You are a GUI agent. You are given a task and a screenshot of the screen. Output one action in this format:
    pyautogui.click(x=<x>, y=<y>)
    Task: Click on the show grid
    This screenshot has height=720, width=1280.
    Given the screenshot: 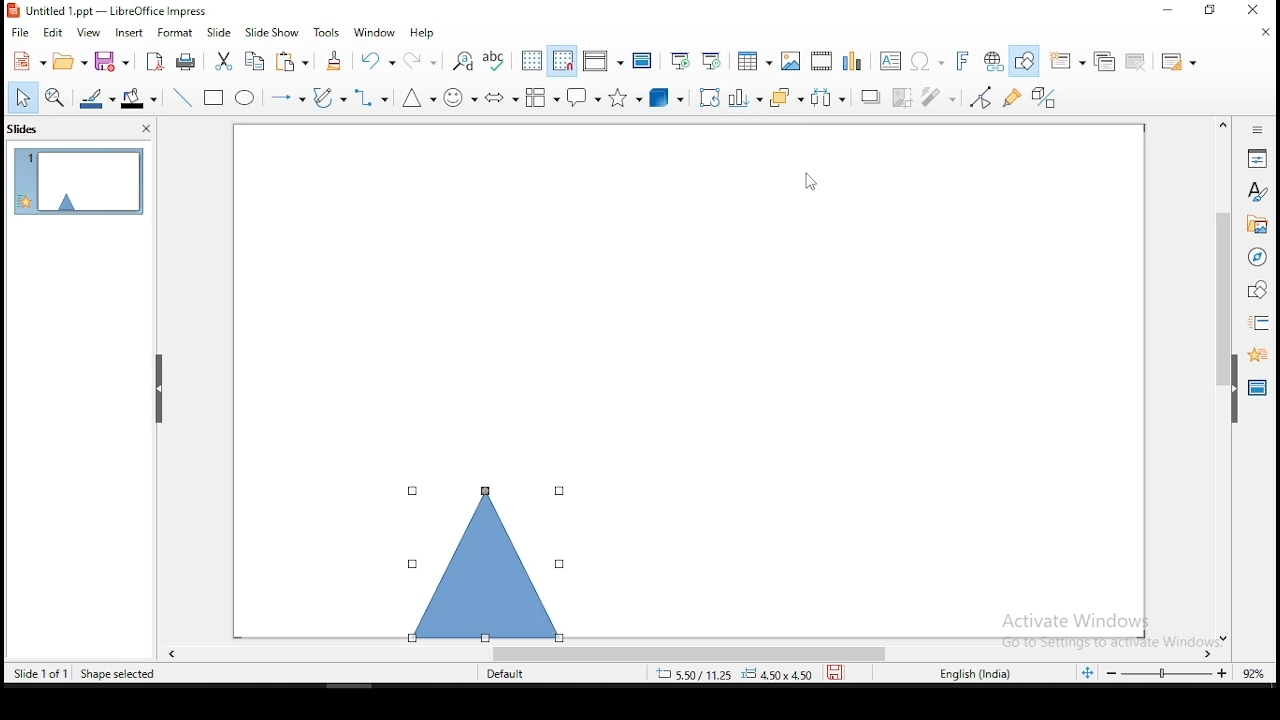 What is the action you would take?
    pyautogui.click(x=531, y=60)
    